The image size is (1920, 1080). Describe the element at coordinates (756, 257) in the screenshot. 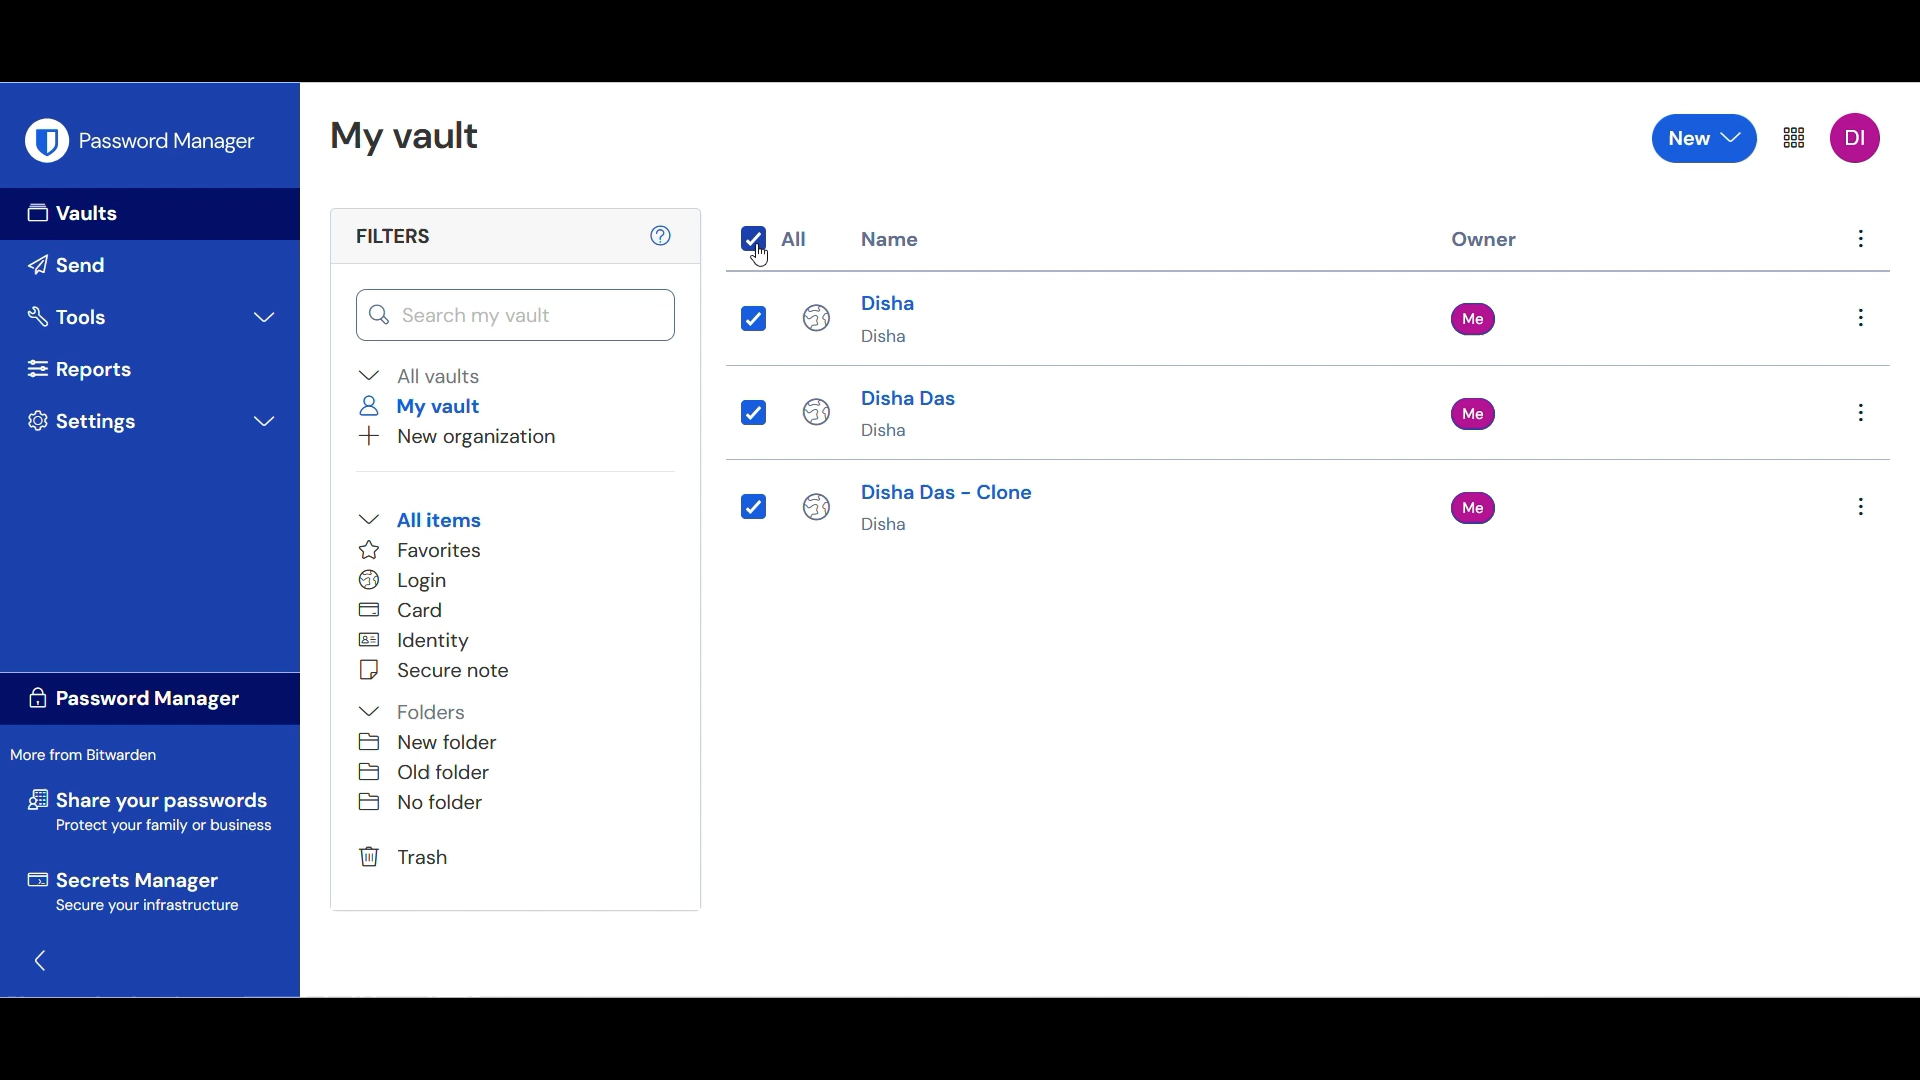

I see `Cursor` at that location.